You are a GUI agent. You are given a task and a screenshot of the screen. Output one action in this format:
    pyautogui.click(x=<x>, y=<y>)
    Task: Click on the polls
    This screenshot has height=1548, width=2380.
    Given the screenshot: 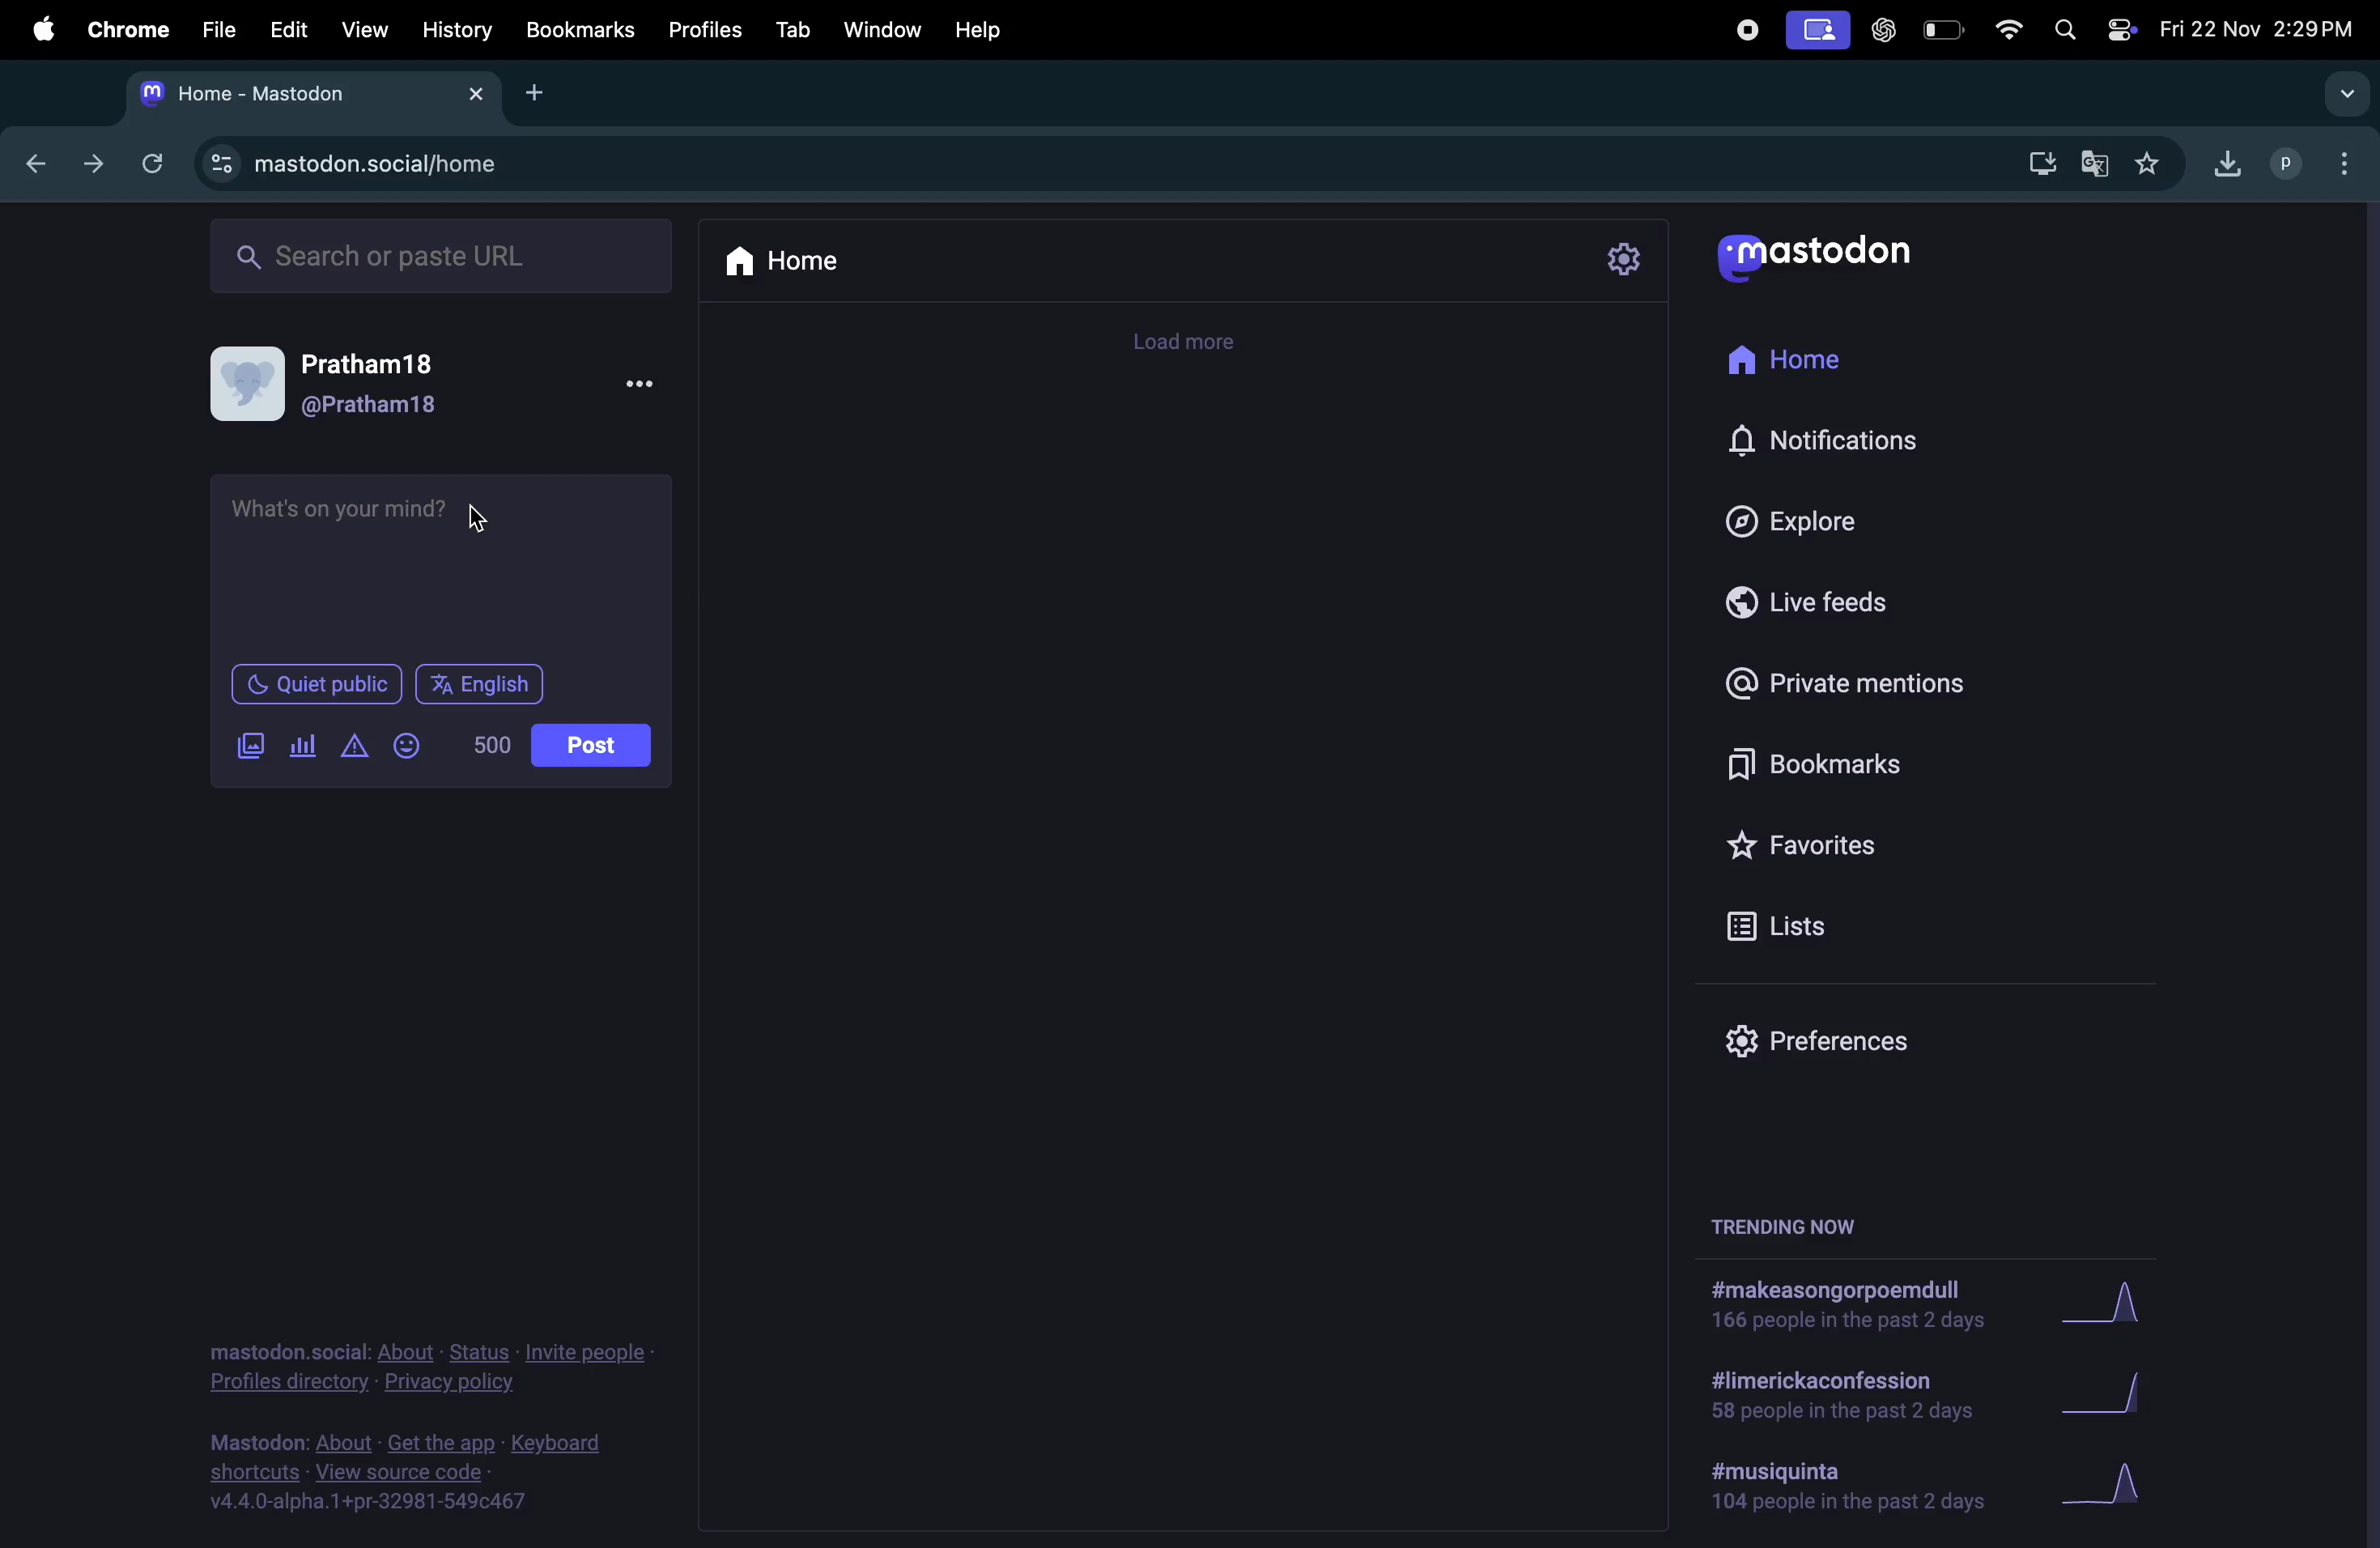 What is the action you would take?
    pyautogui.click(x=302, y=749)
    